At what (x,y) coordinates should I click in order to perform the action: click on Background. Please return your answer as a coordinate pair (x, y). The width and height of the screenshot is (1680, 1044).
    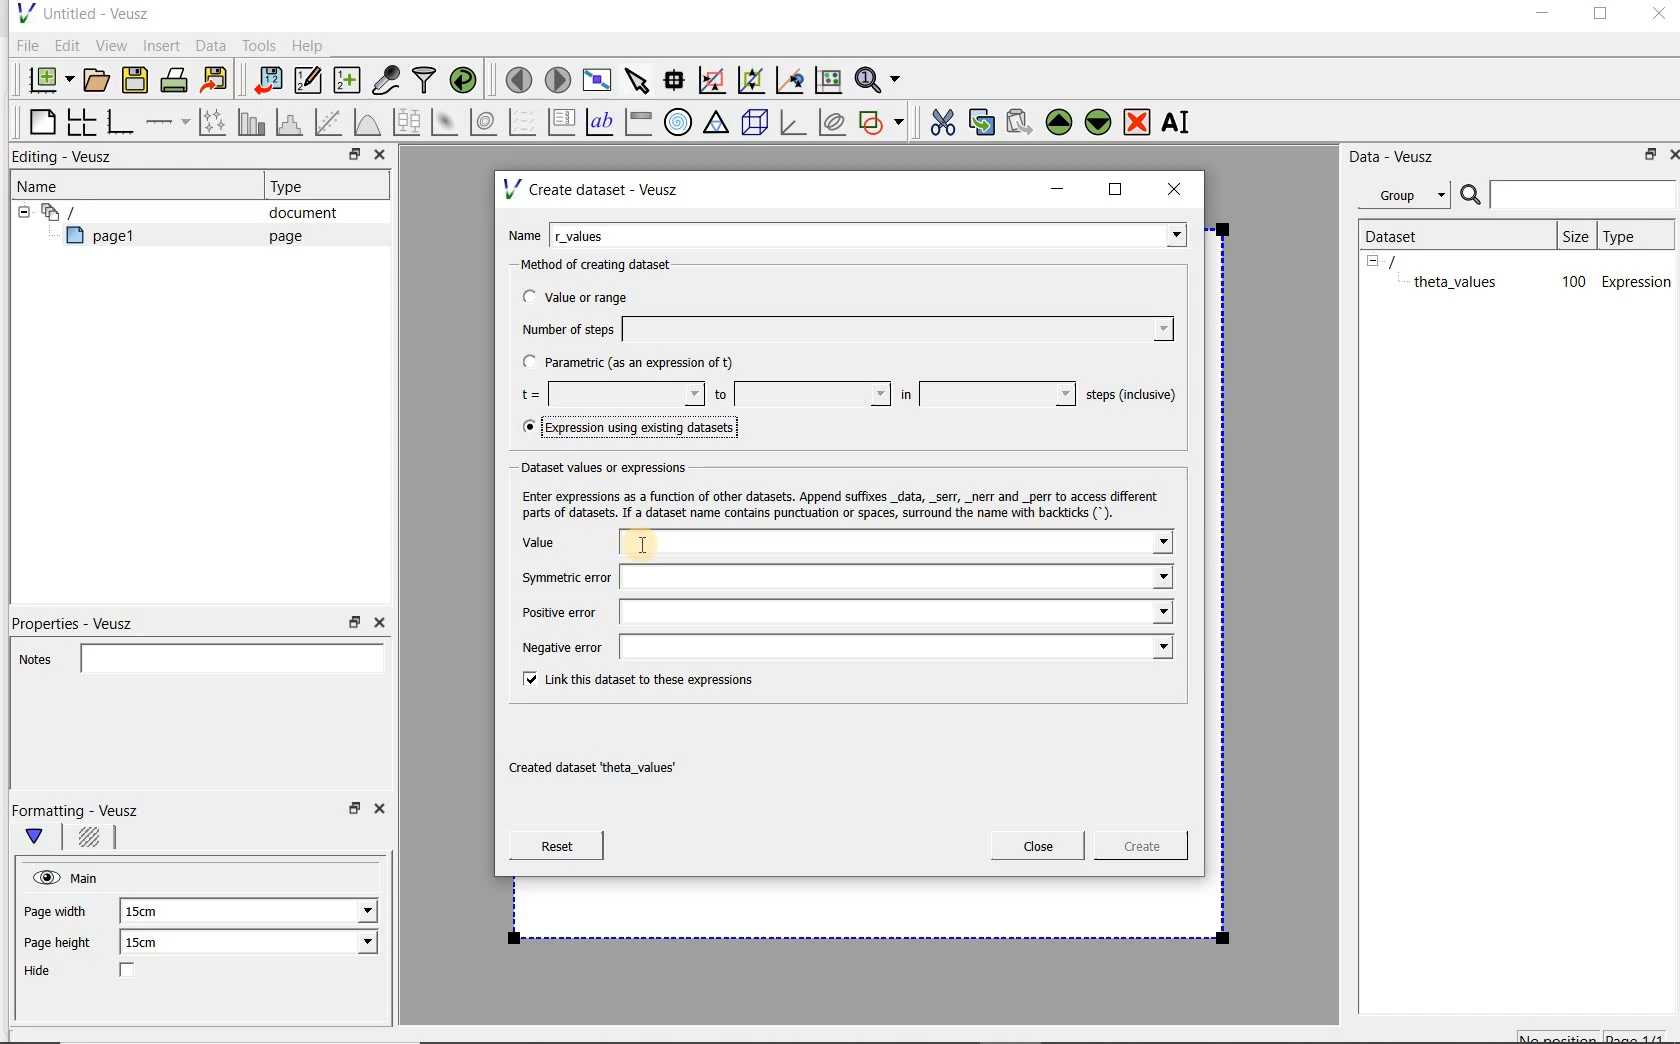
    Looking at the image, I should click on (92, 840).